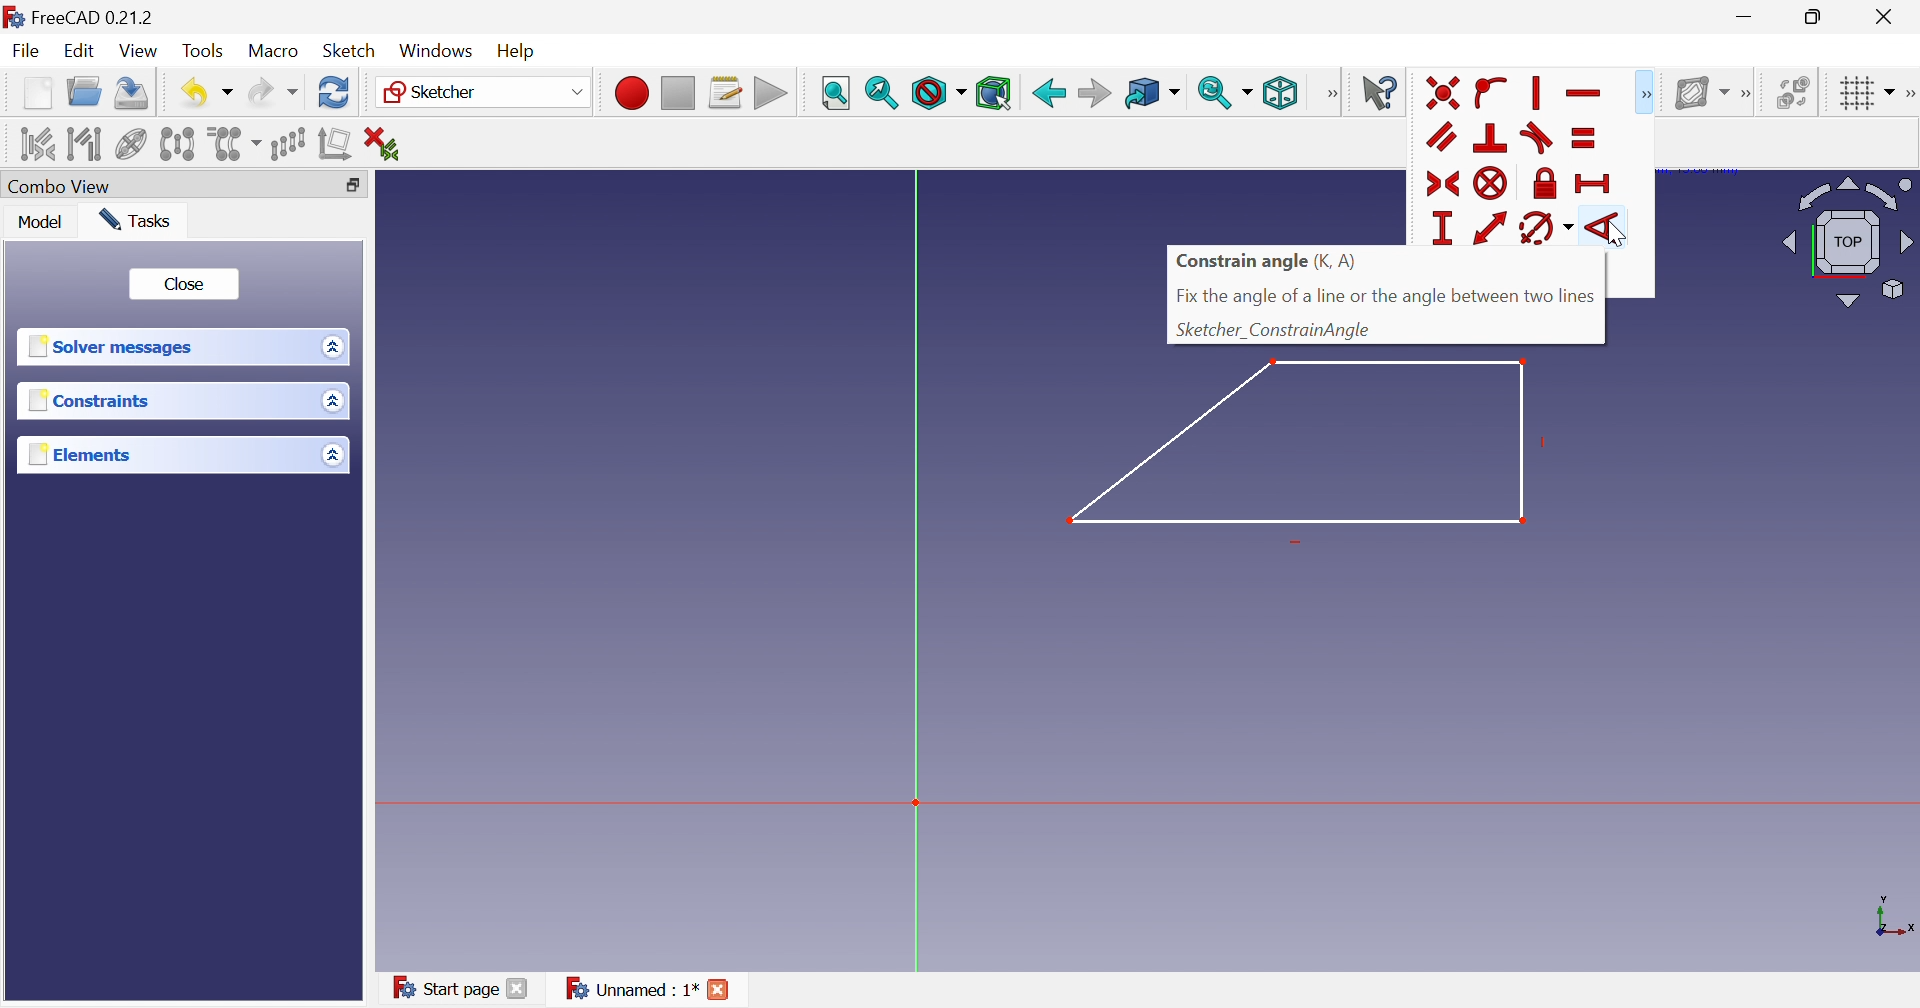 This screenshot has width=1920, height=1008. Describe the element at coordinates (351, 51) in the screenshot. I see `Sketch` at that location.